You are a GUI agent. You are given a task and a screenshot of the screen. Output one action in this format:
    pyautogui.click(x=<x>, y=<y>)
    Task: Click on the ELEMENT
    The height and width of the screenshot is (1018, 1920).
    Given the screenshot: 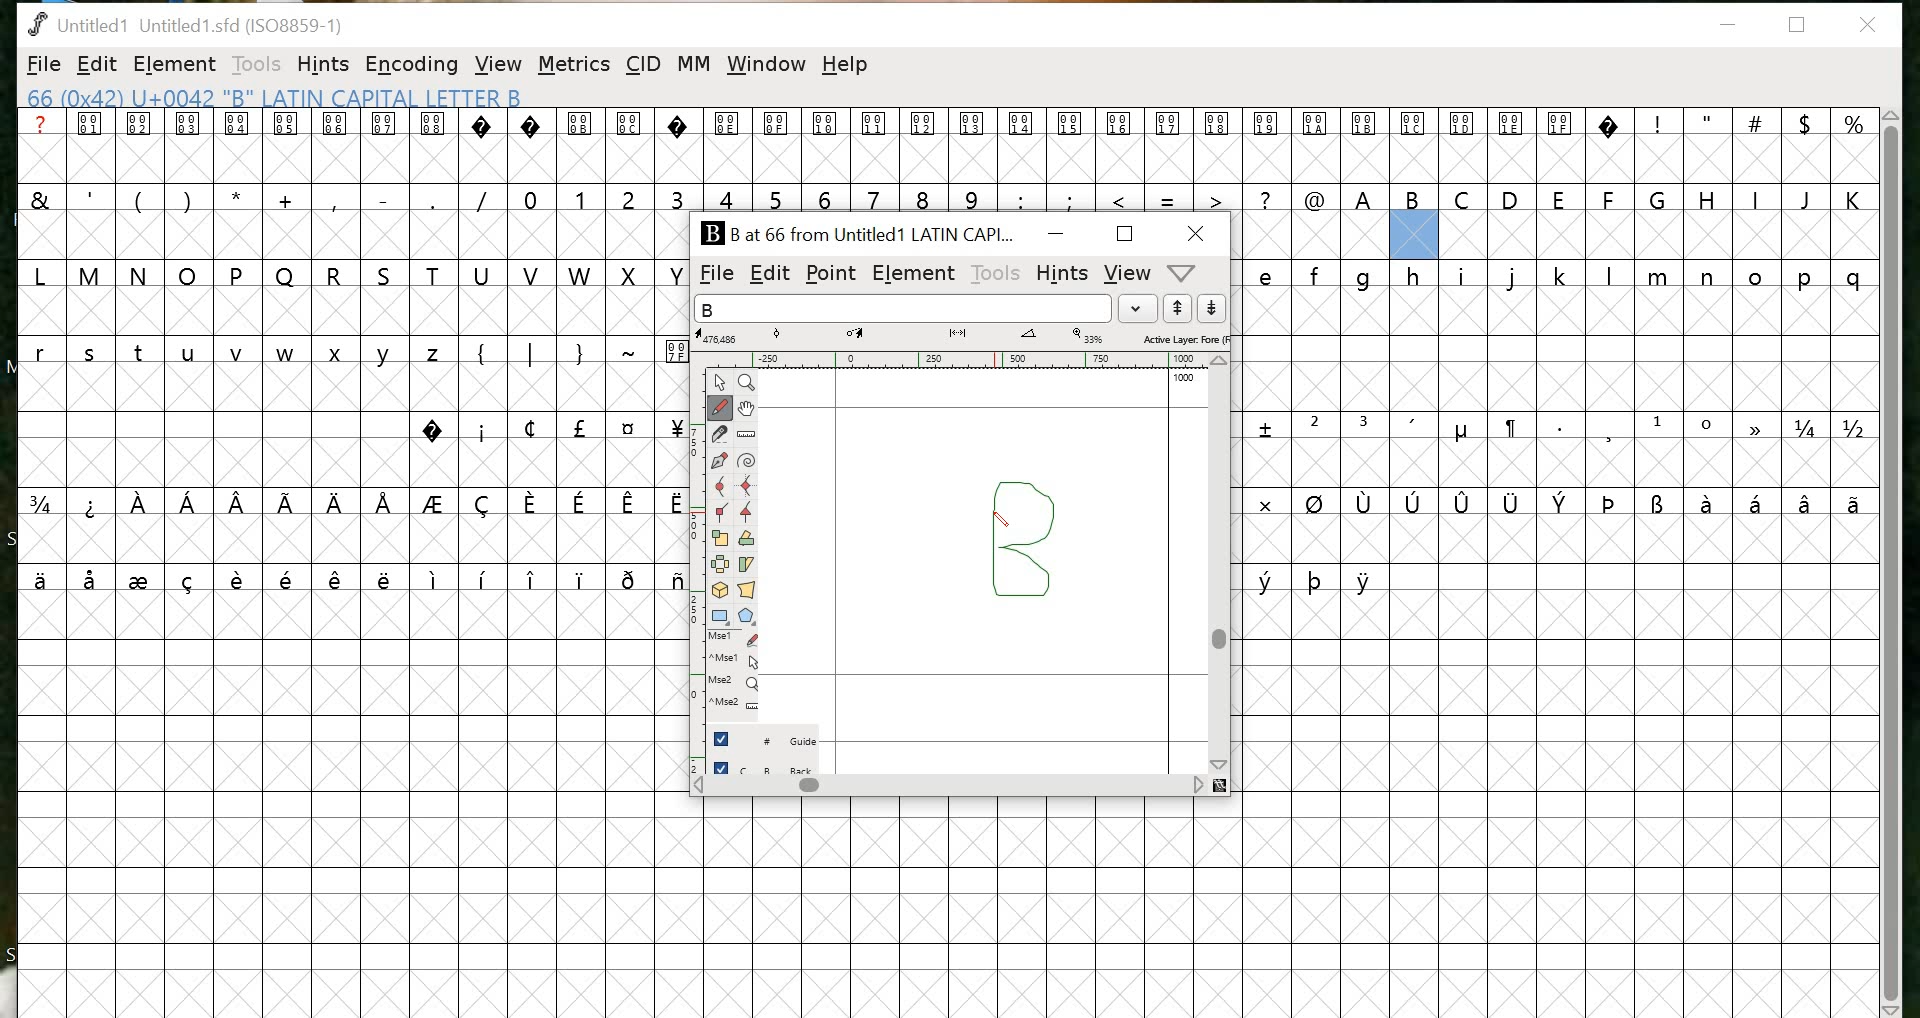 What is the action you would take?
    pyautogui.click(x=913, y=274)
    